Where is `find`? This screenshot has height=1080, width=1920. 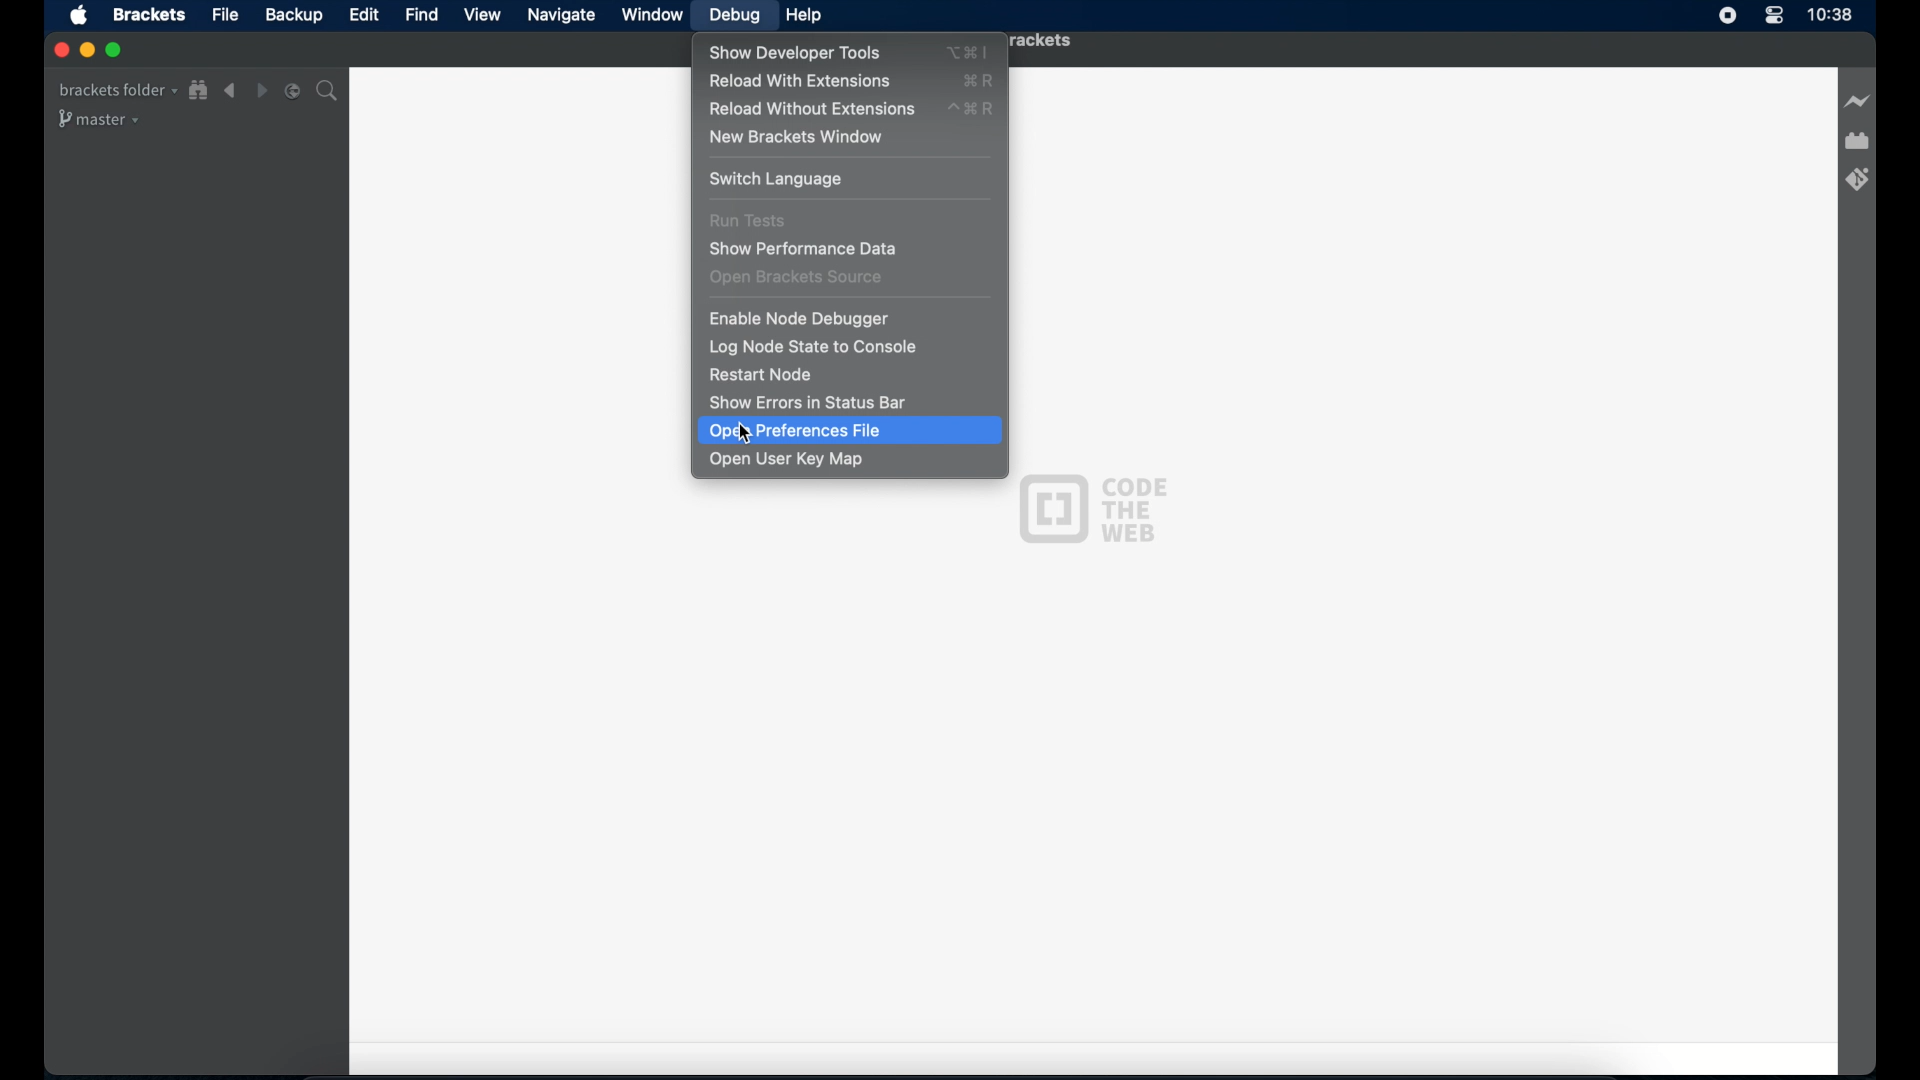 find is located at coordinates (422, 14).